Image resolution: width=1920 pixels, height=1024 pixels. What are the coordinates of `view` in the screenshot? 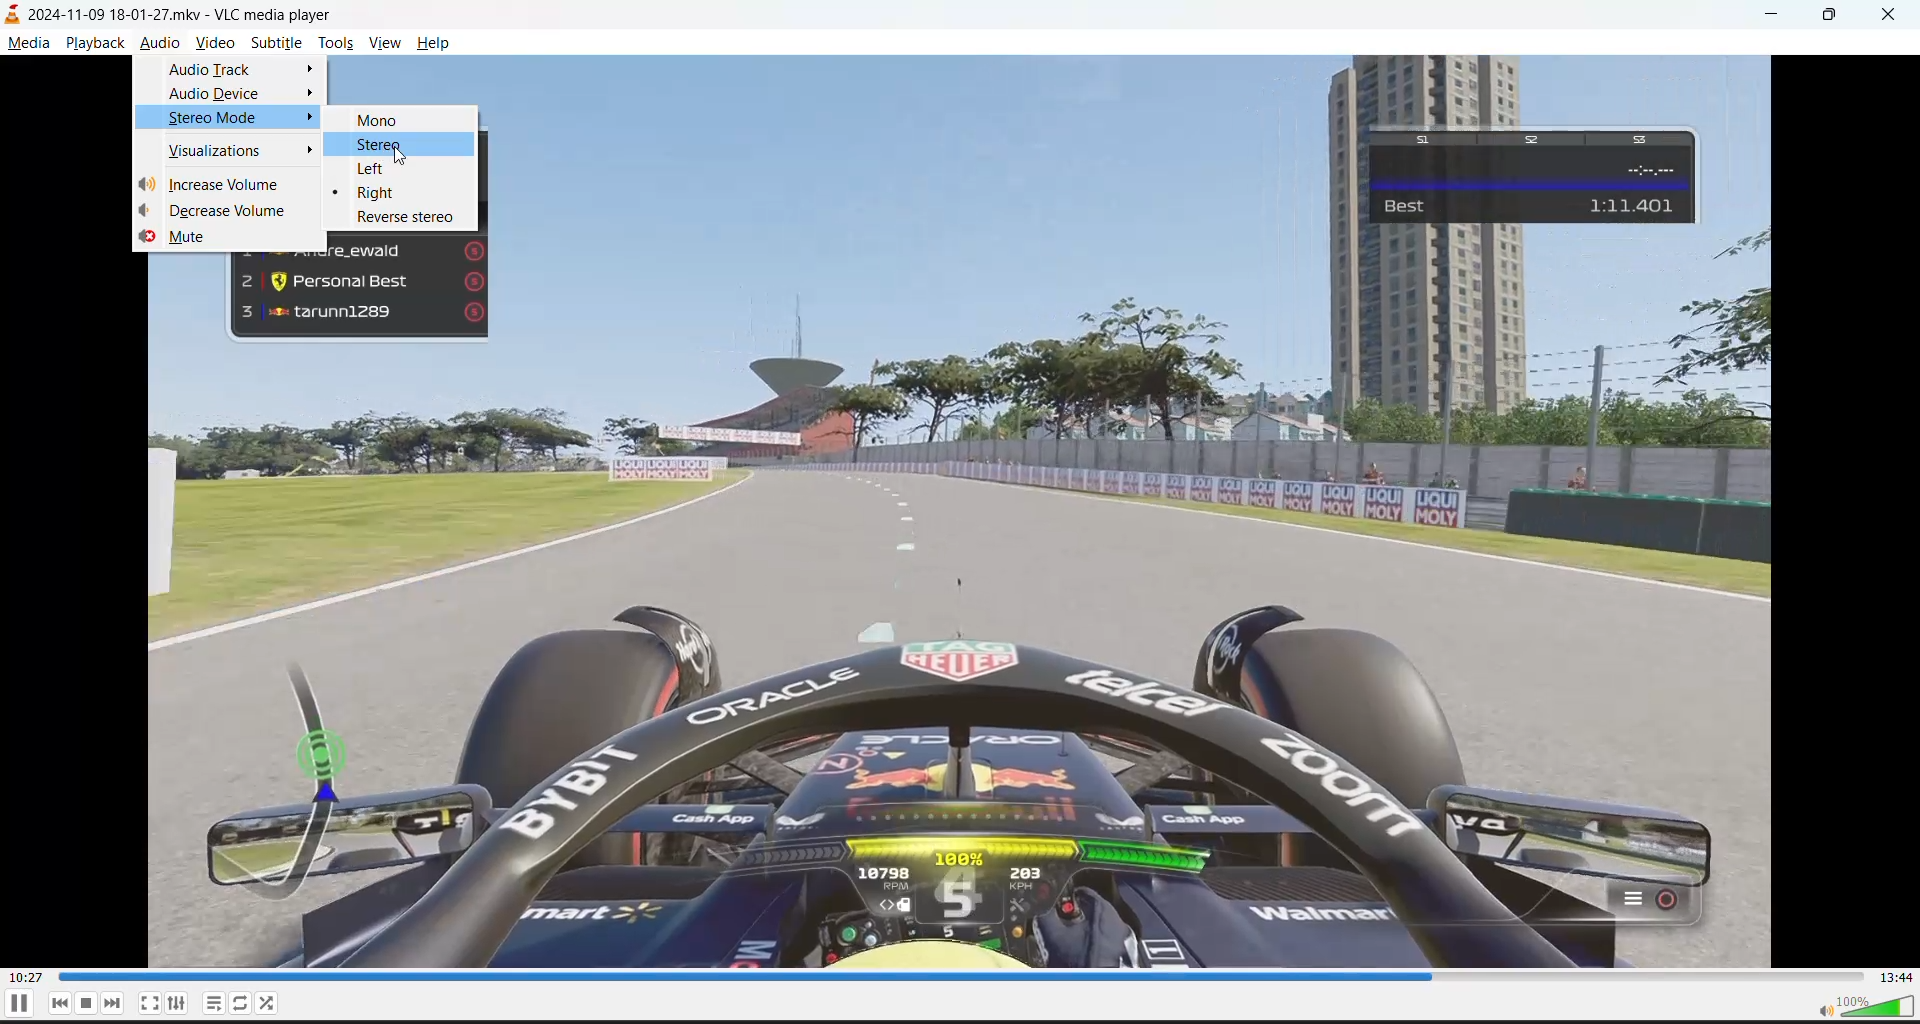 It's located at (384, 44).